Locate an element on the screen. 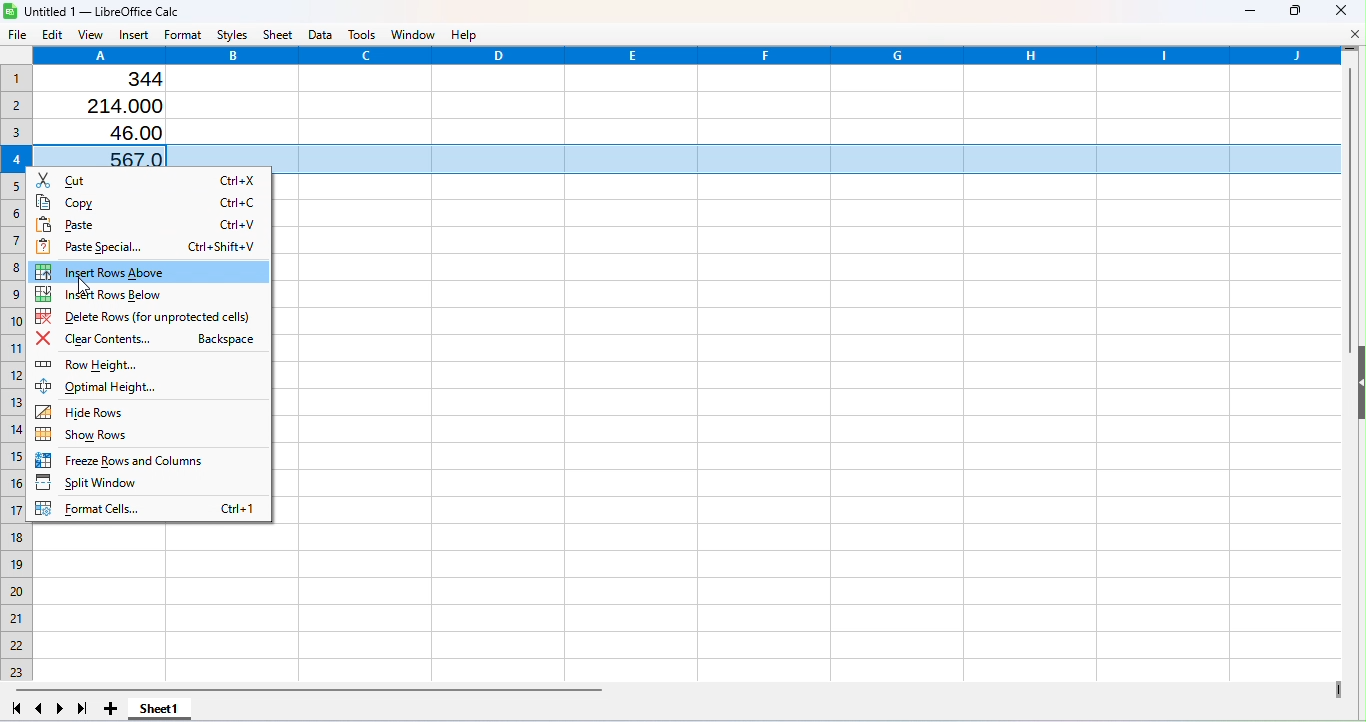 The height and width of the screenshot is (722, 1366). Cursor is located at coordinates (85, 271).